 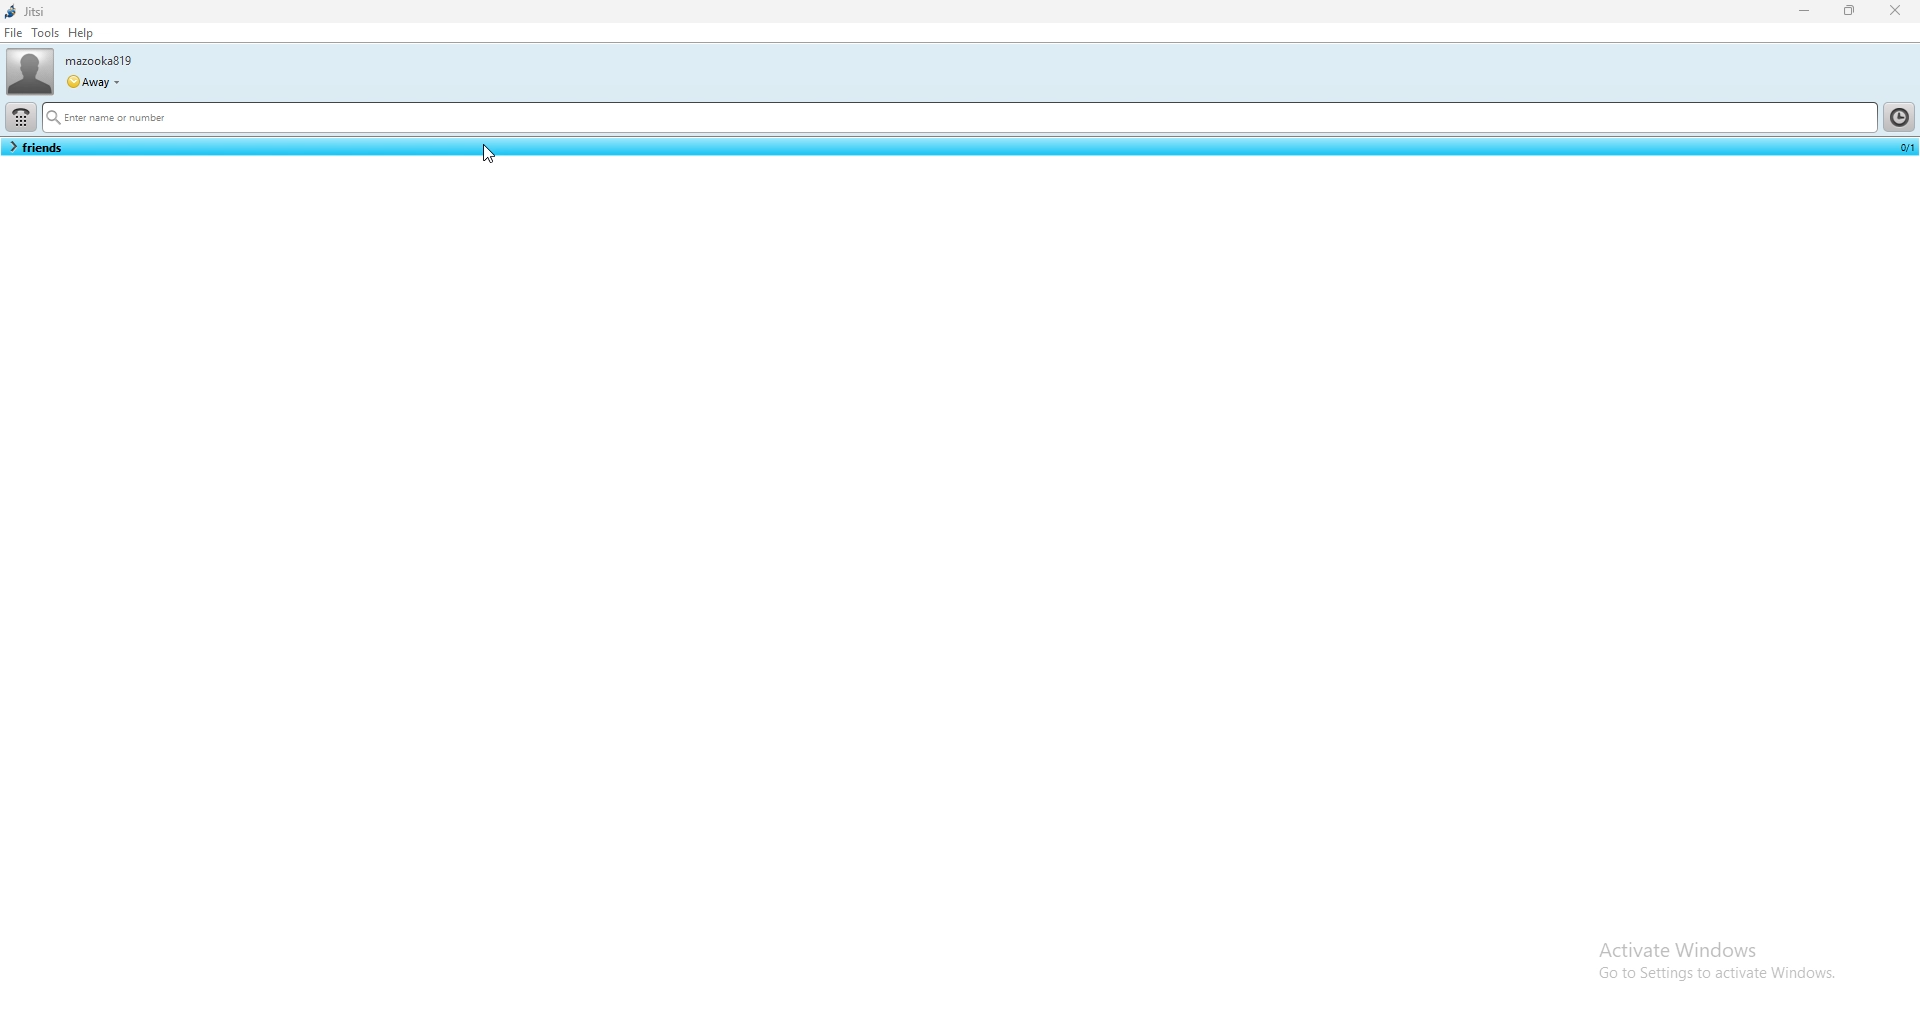 I want to click on close, so click(x=1893, y=11).